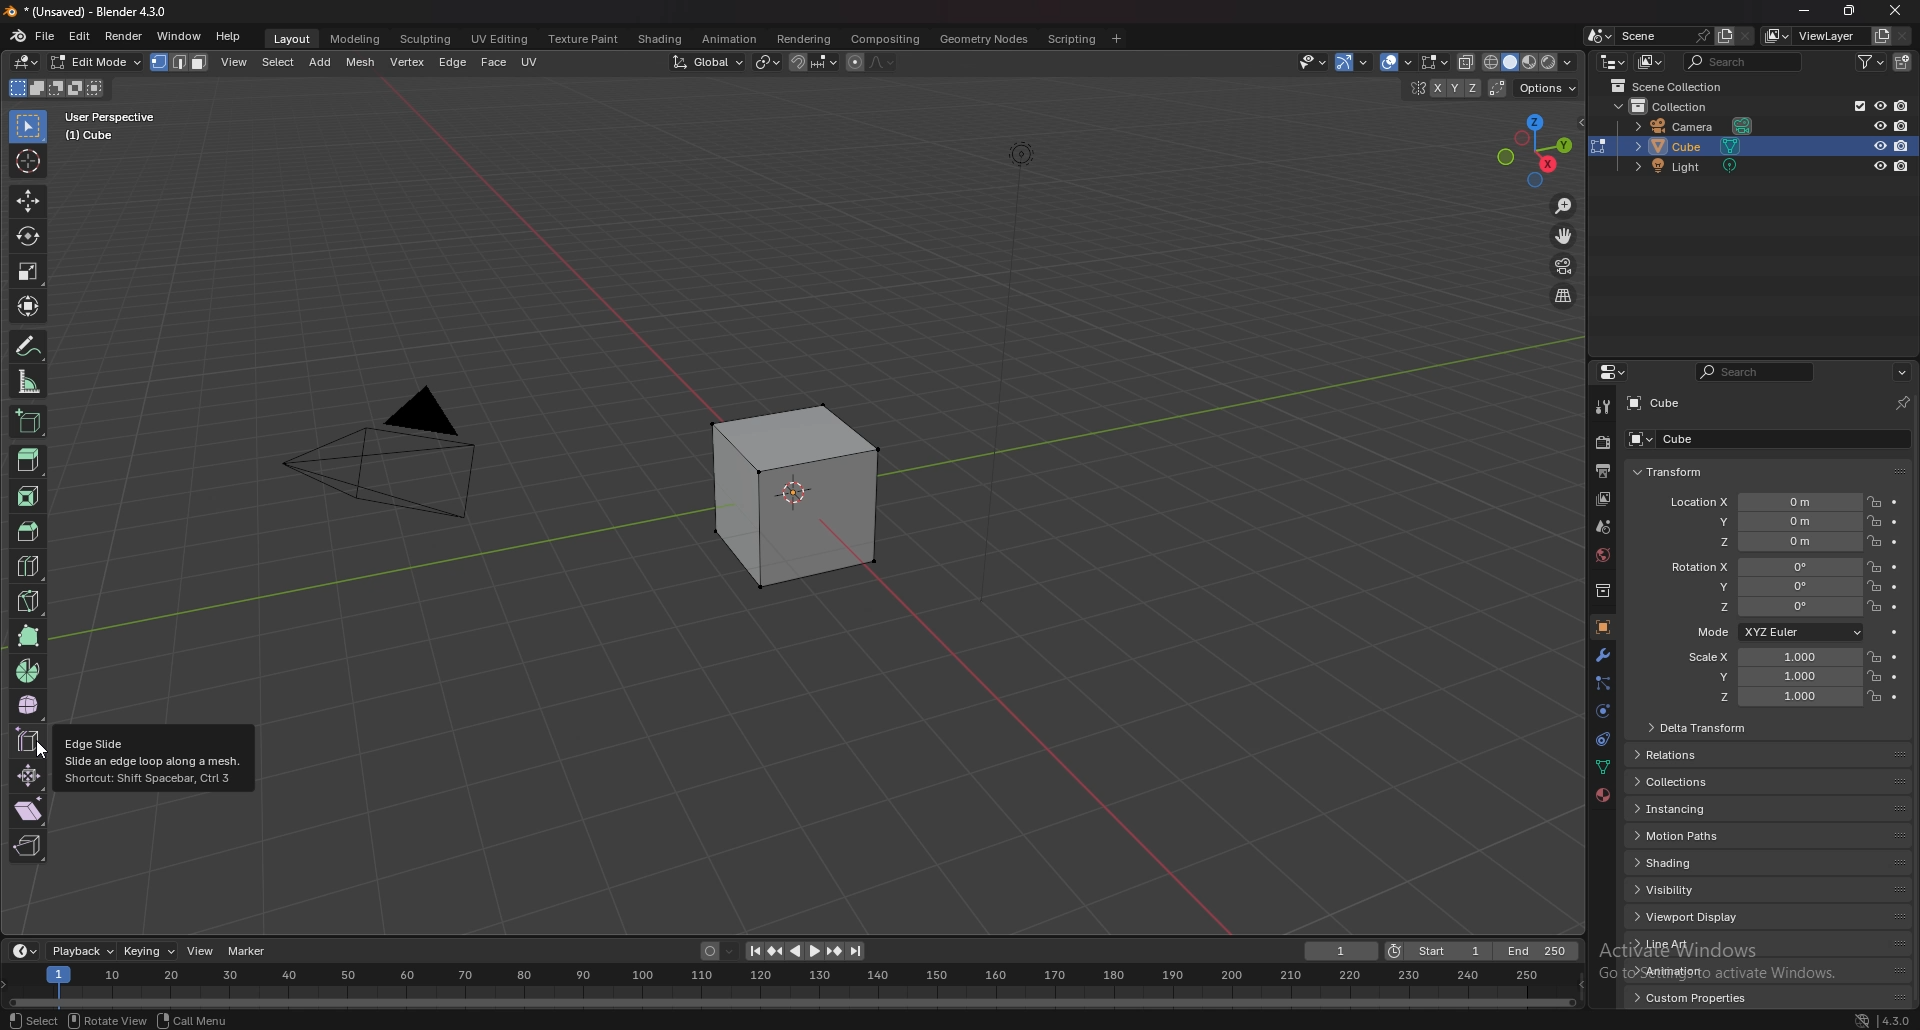 This screenshot has height=1030, width=1920. Describe the element at coordinates (25, 62) in the screenshot. I see `editor type` at that location.